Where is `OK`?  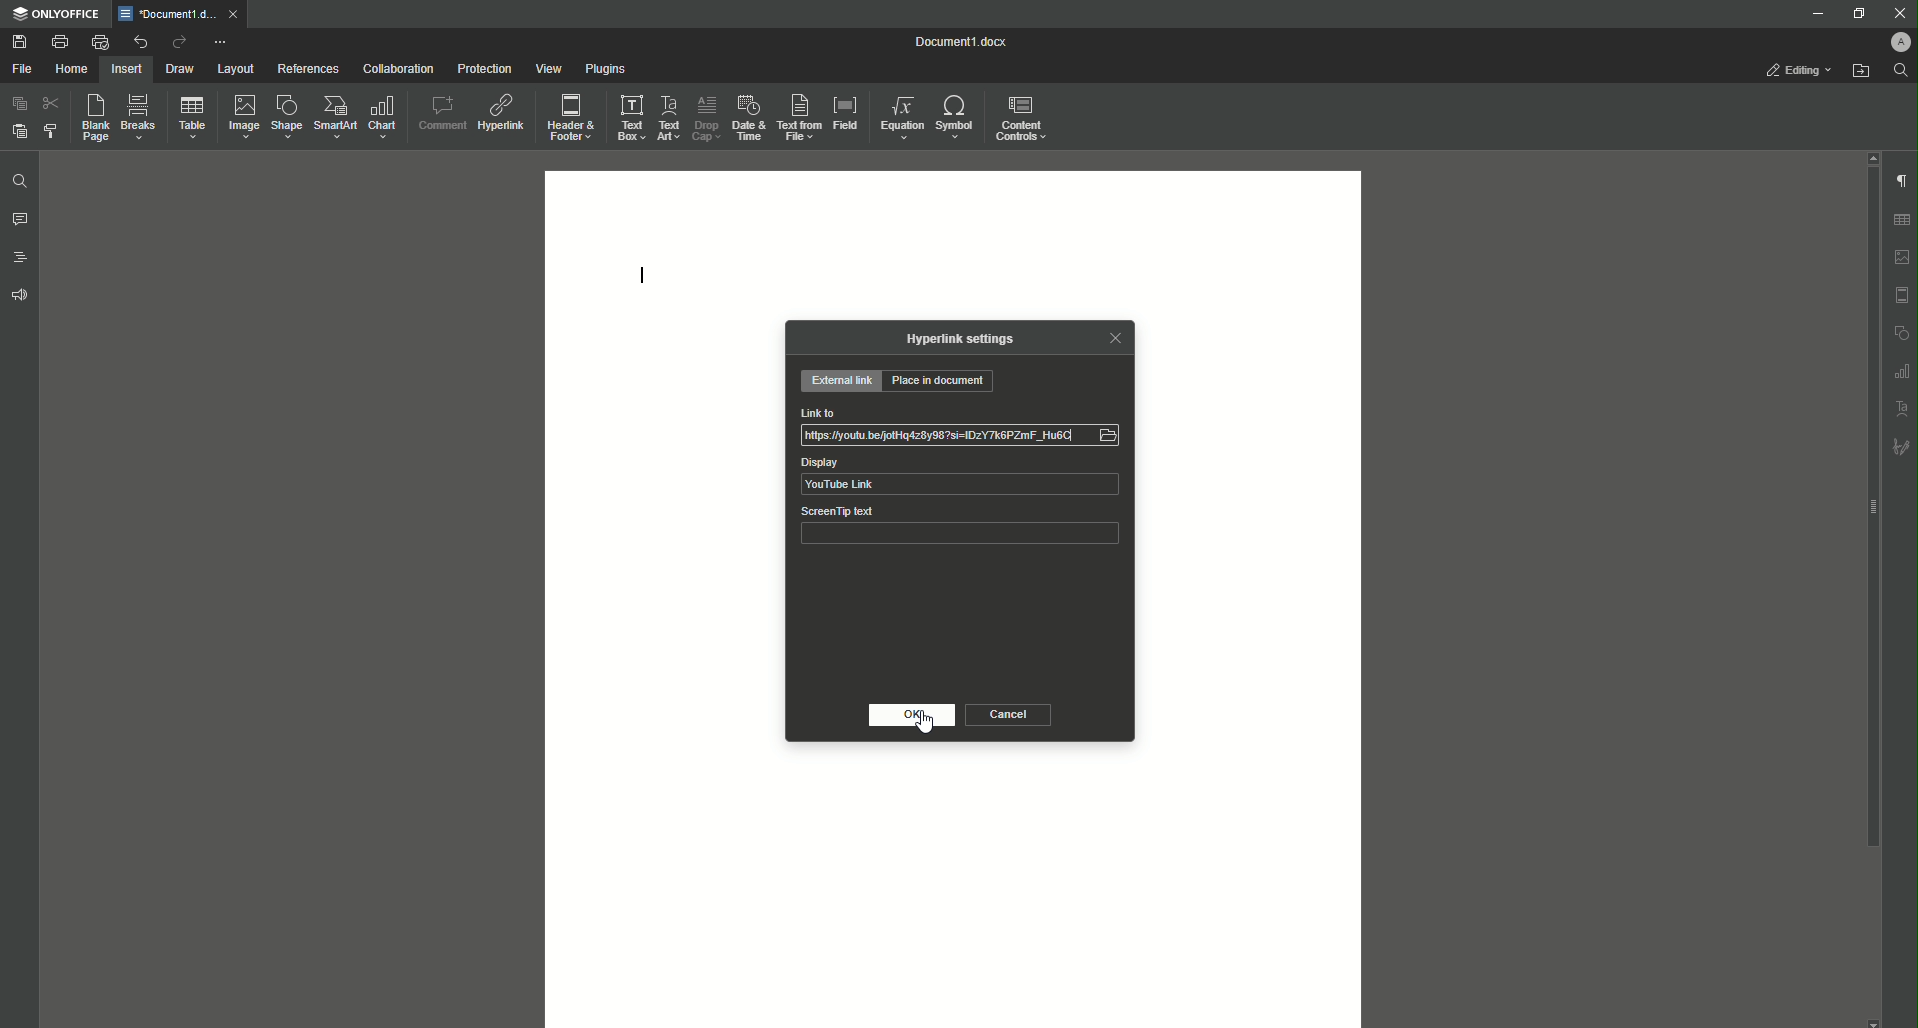 OK is located at coordinates (911, 714).